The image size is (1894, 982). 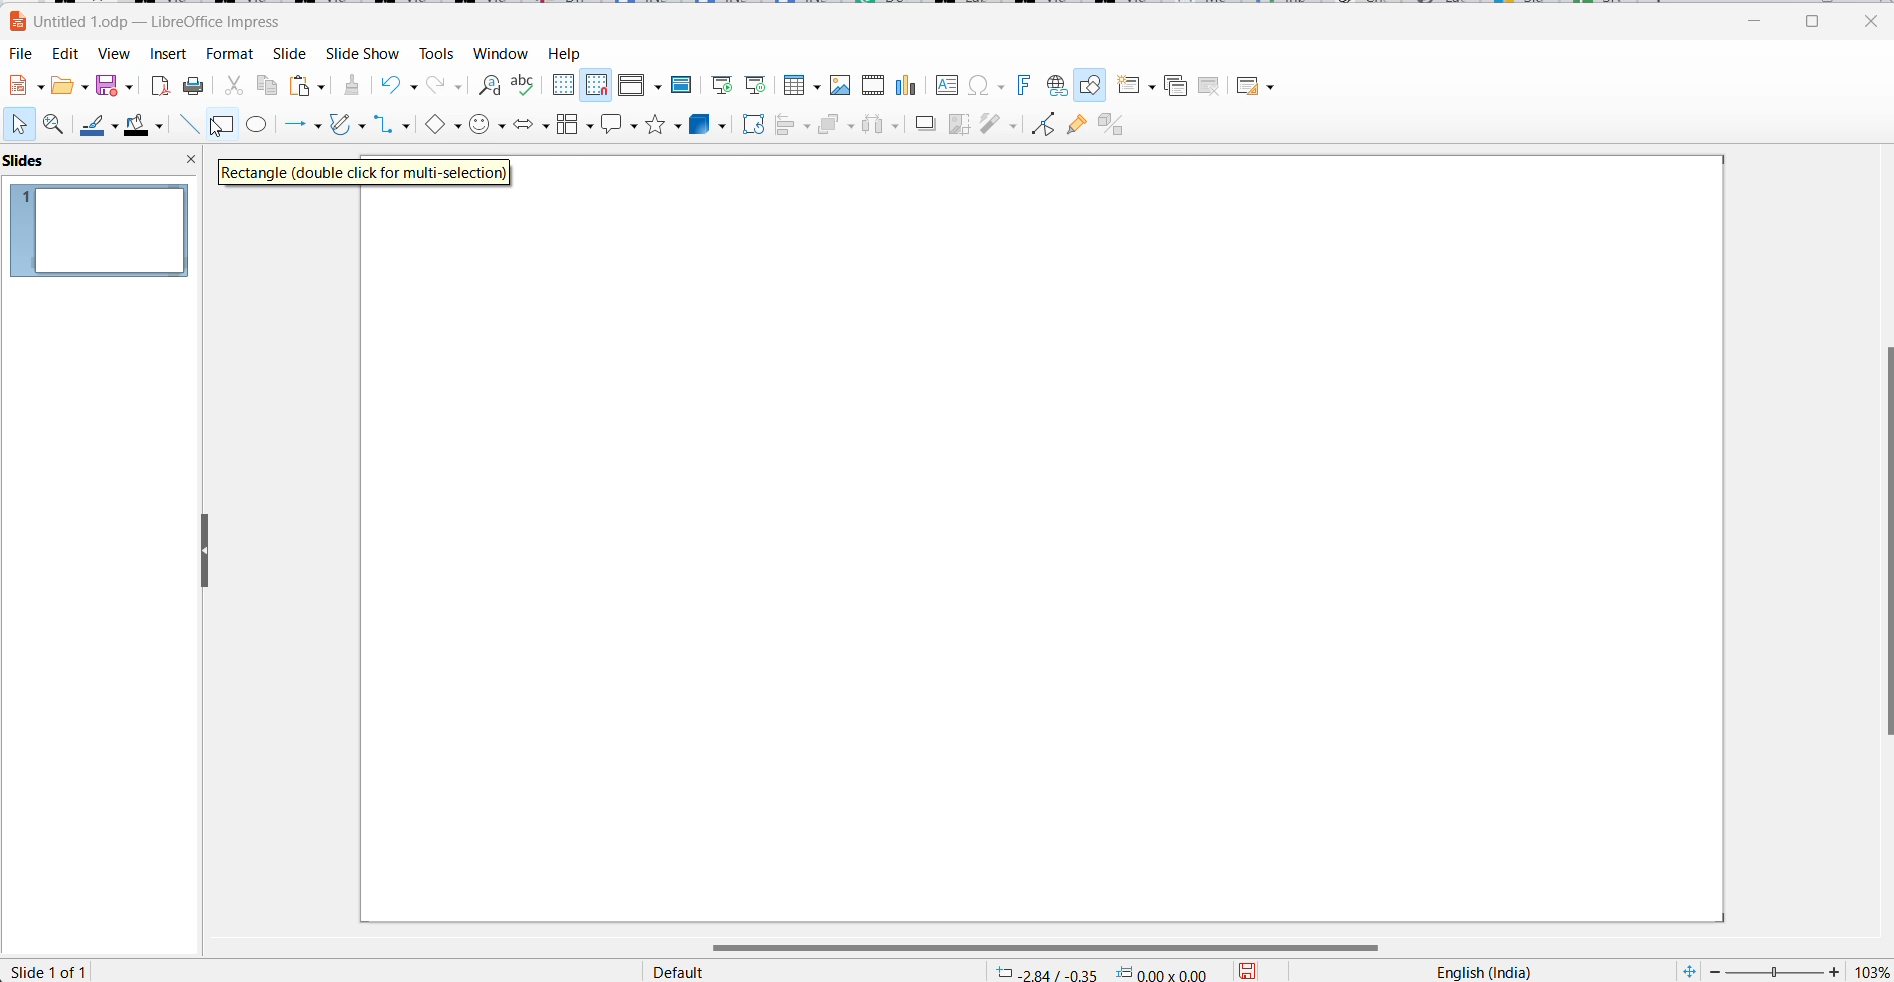 I want to click on find and replace, so click(x=487, y=83).